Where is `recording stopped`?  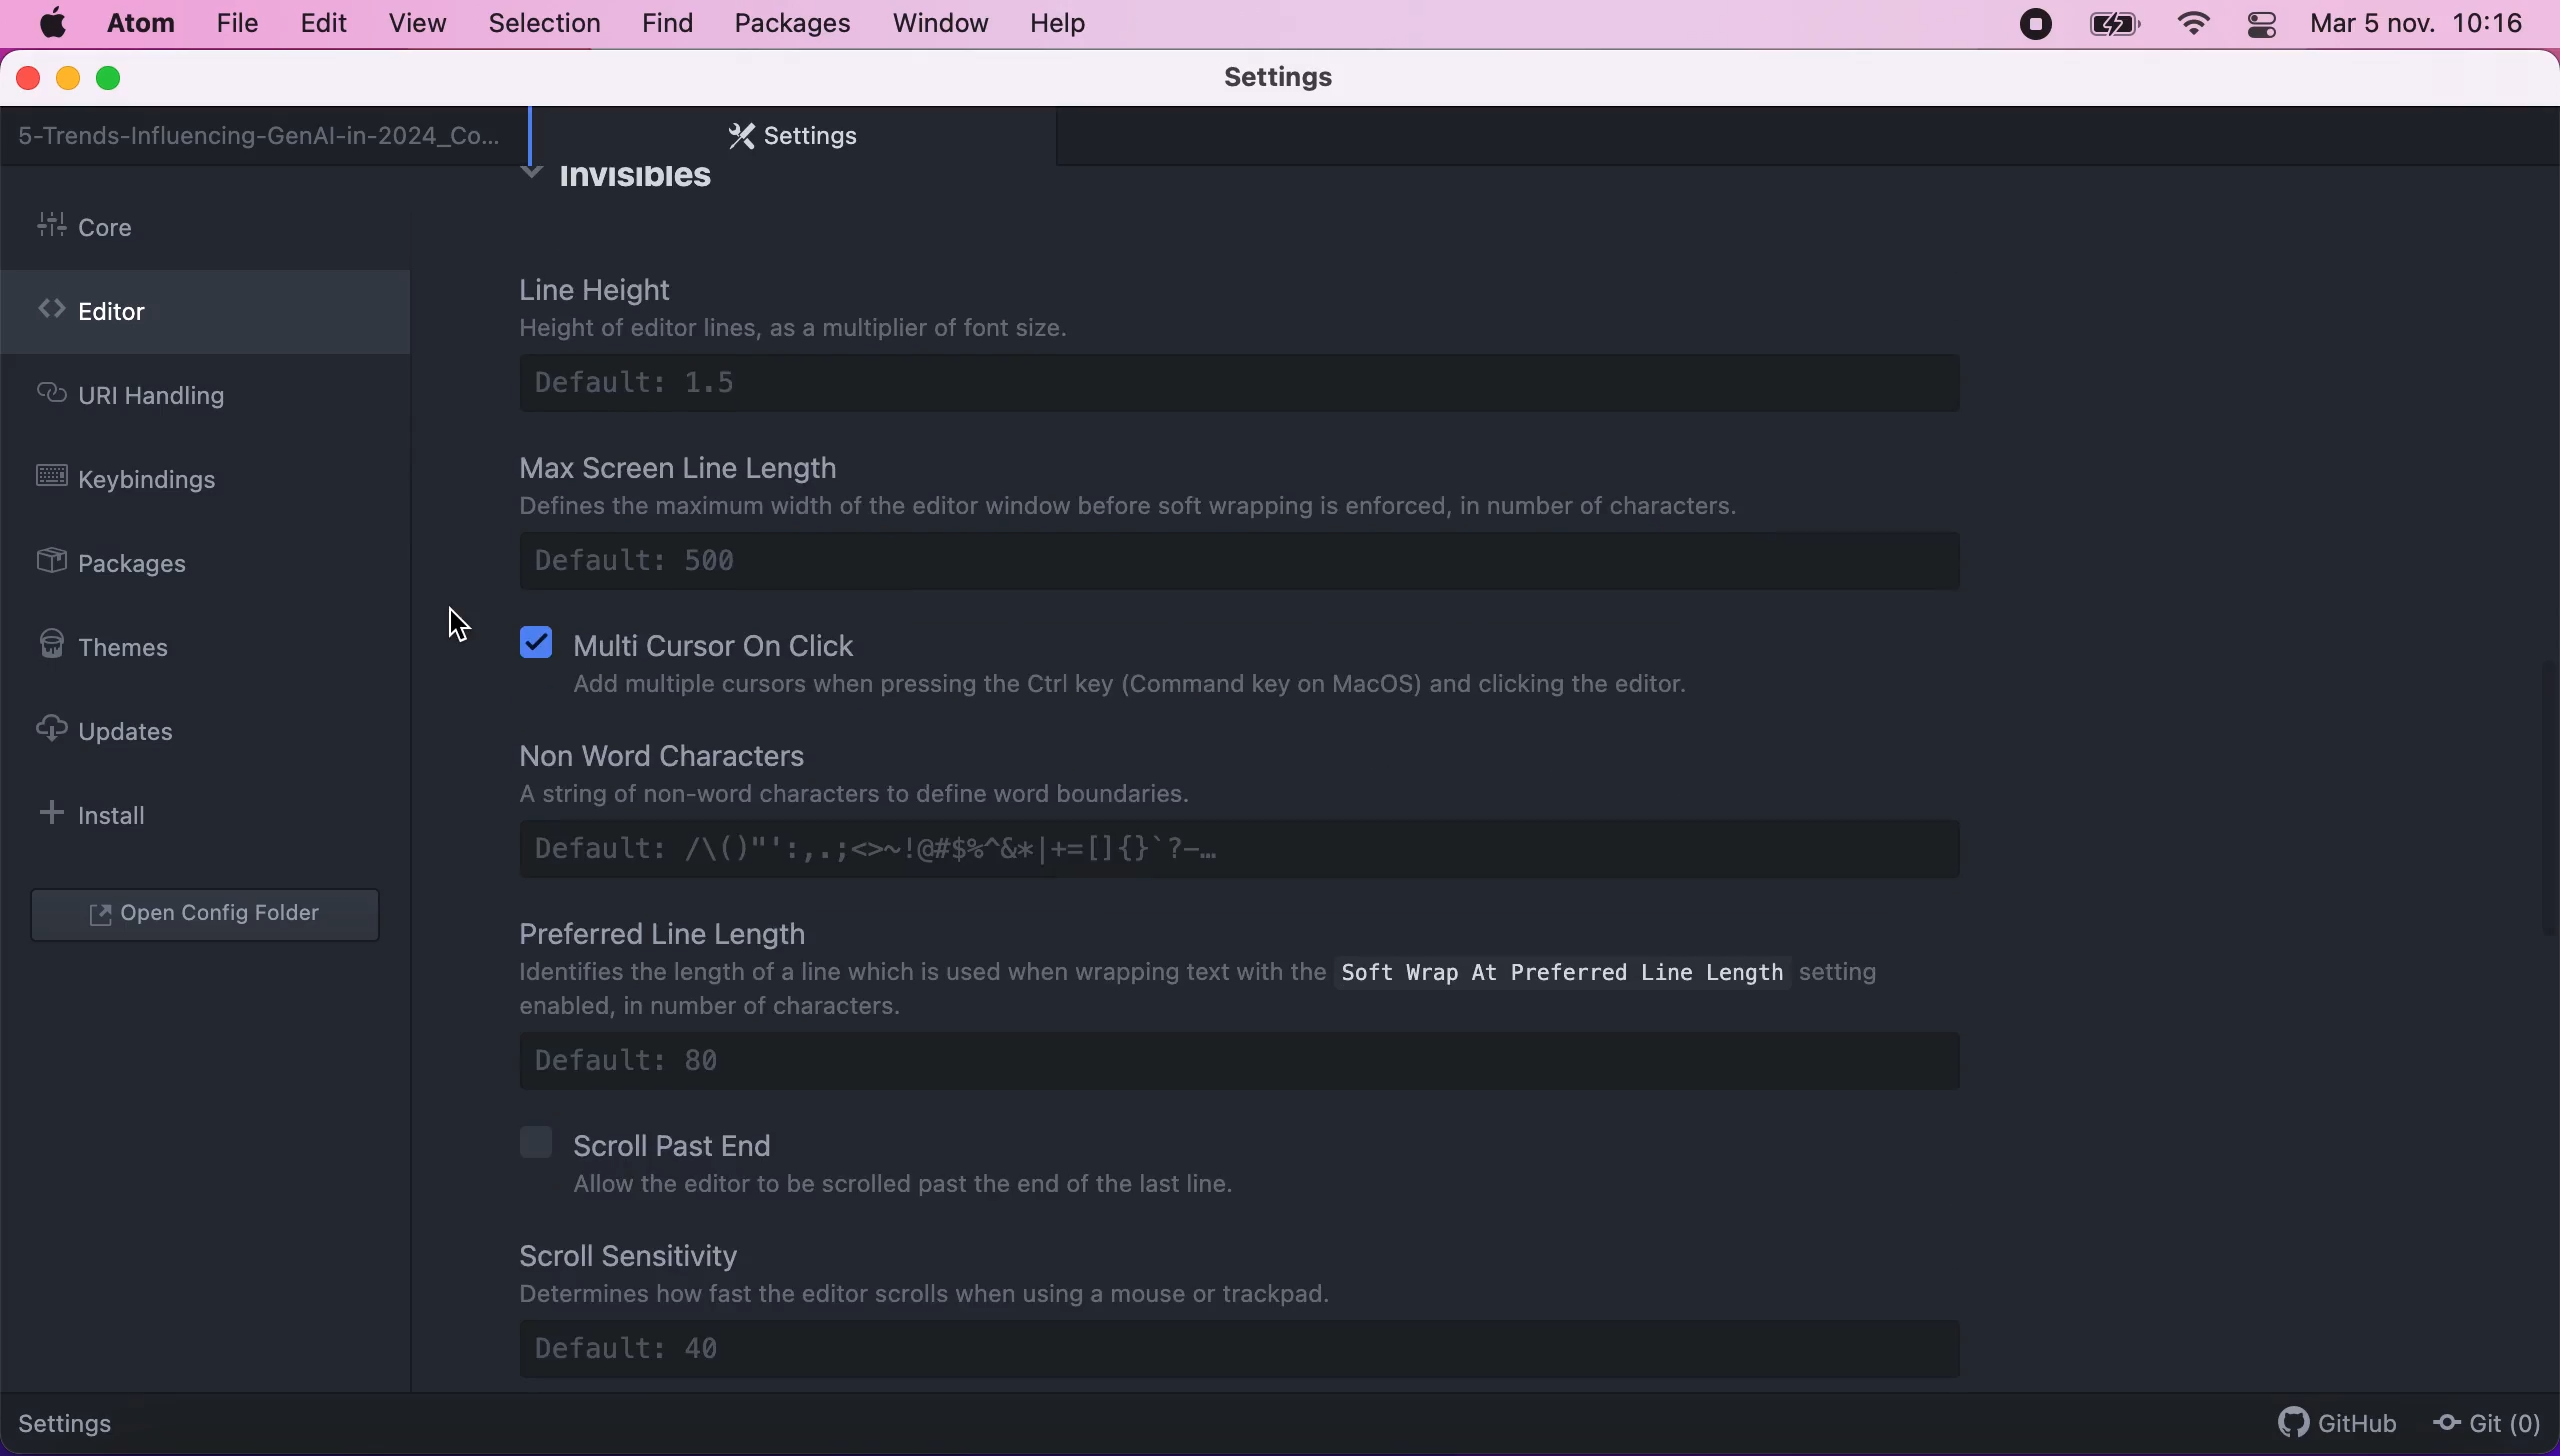 recording stopped is located at coordinates (2032, 23).